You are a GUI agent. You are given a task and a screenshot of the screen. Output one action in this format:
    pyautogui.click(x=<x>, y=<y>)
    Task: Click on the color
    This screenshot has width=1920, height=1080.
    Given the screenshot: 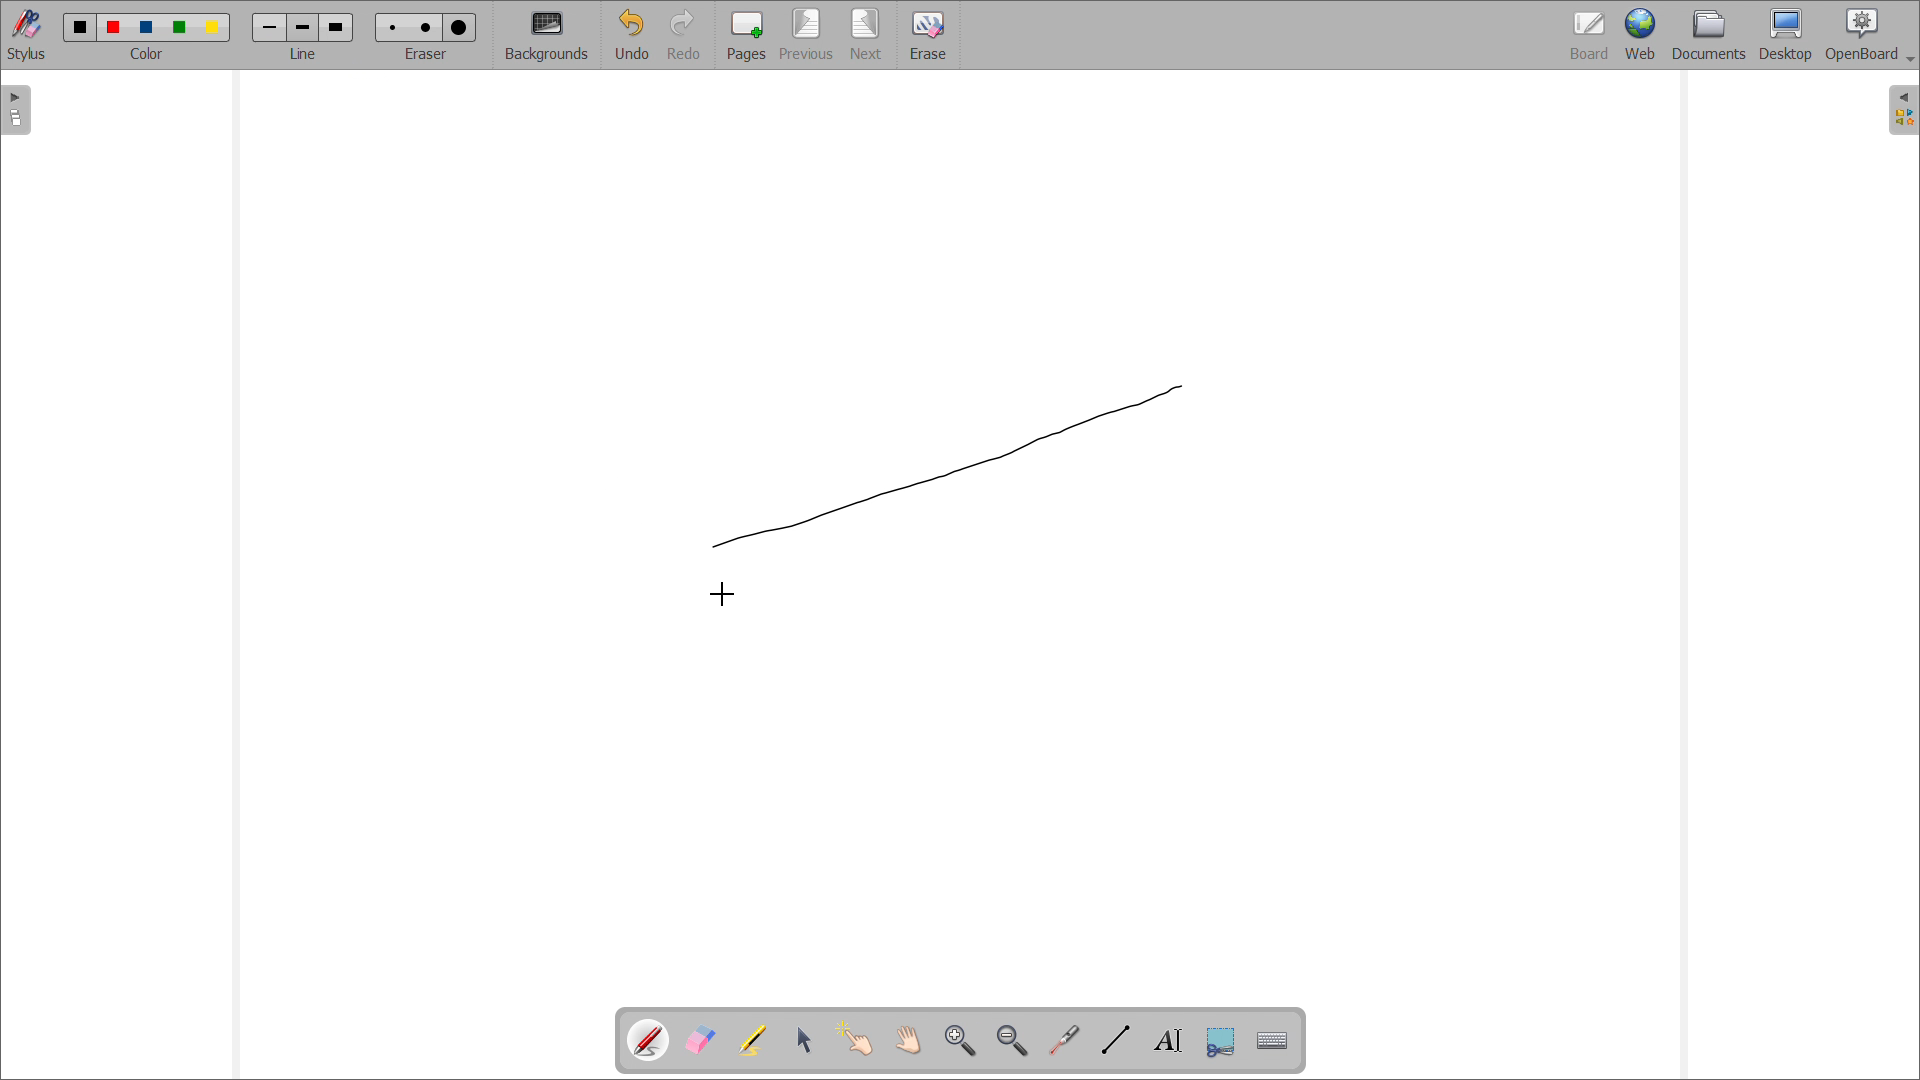 What is the action you would take?
    pyautogui.click(x=212, y=28)
    